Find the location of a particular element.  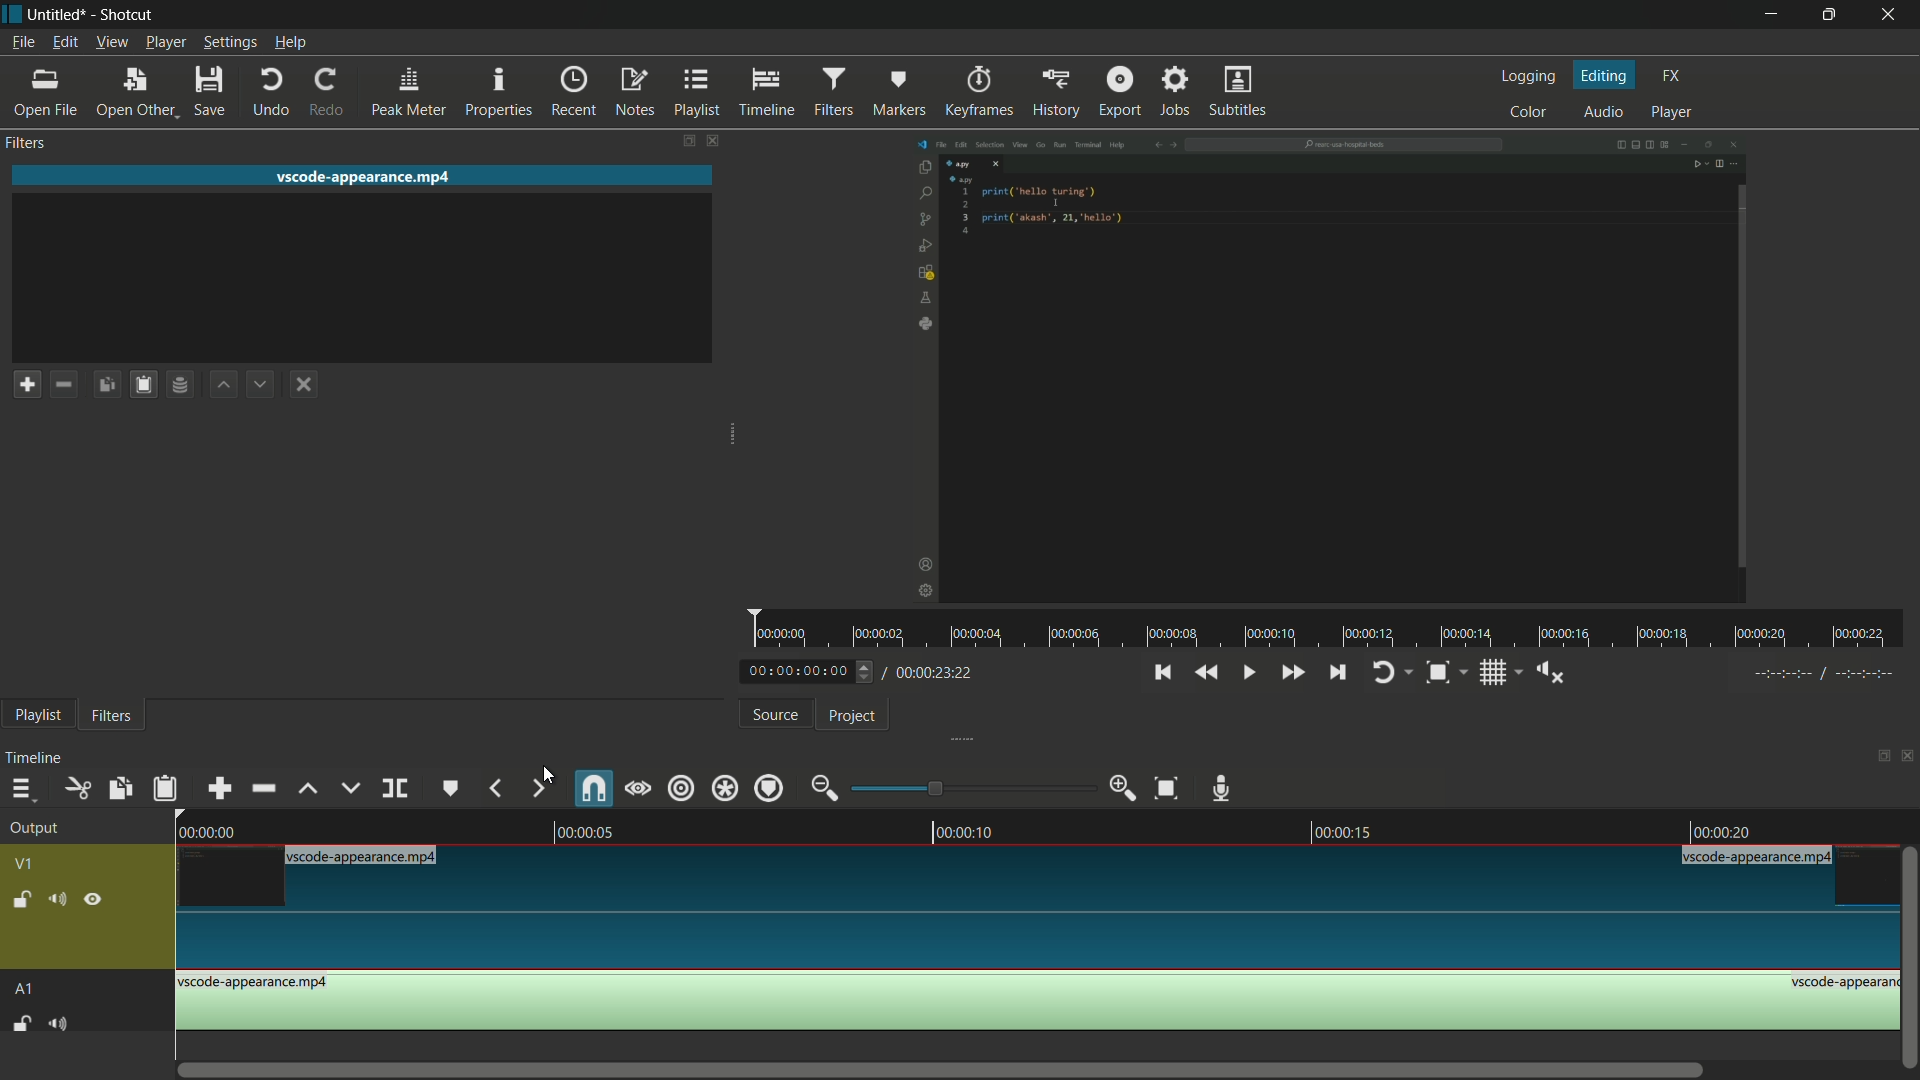

add a filter is located at coordinates (26, 383).